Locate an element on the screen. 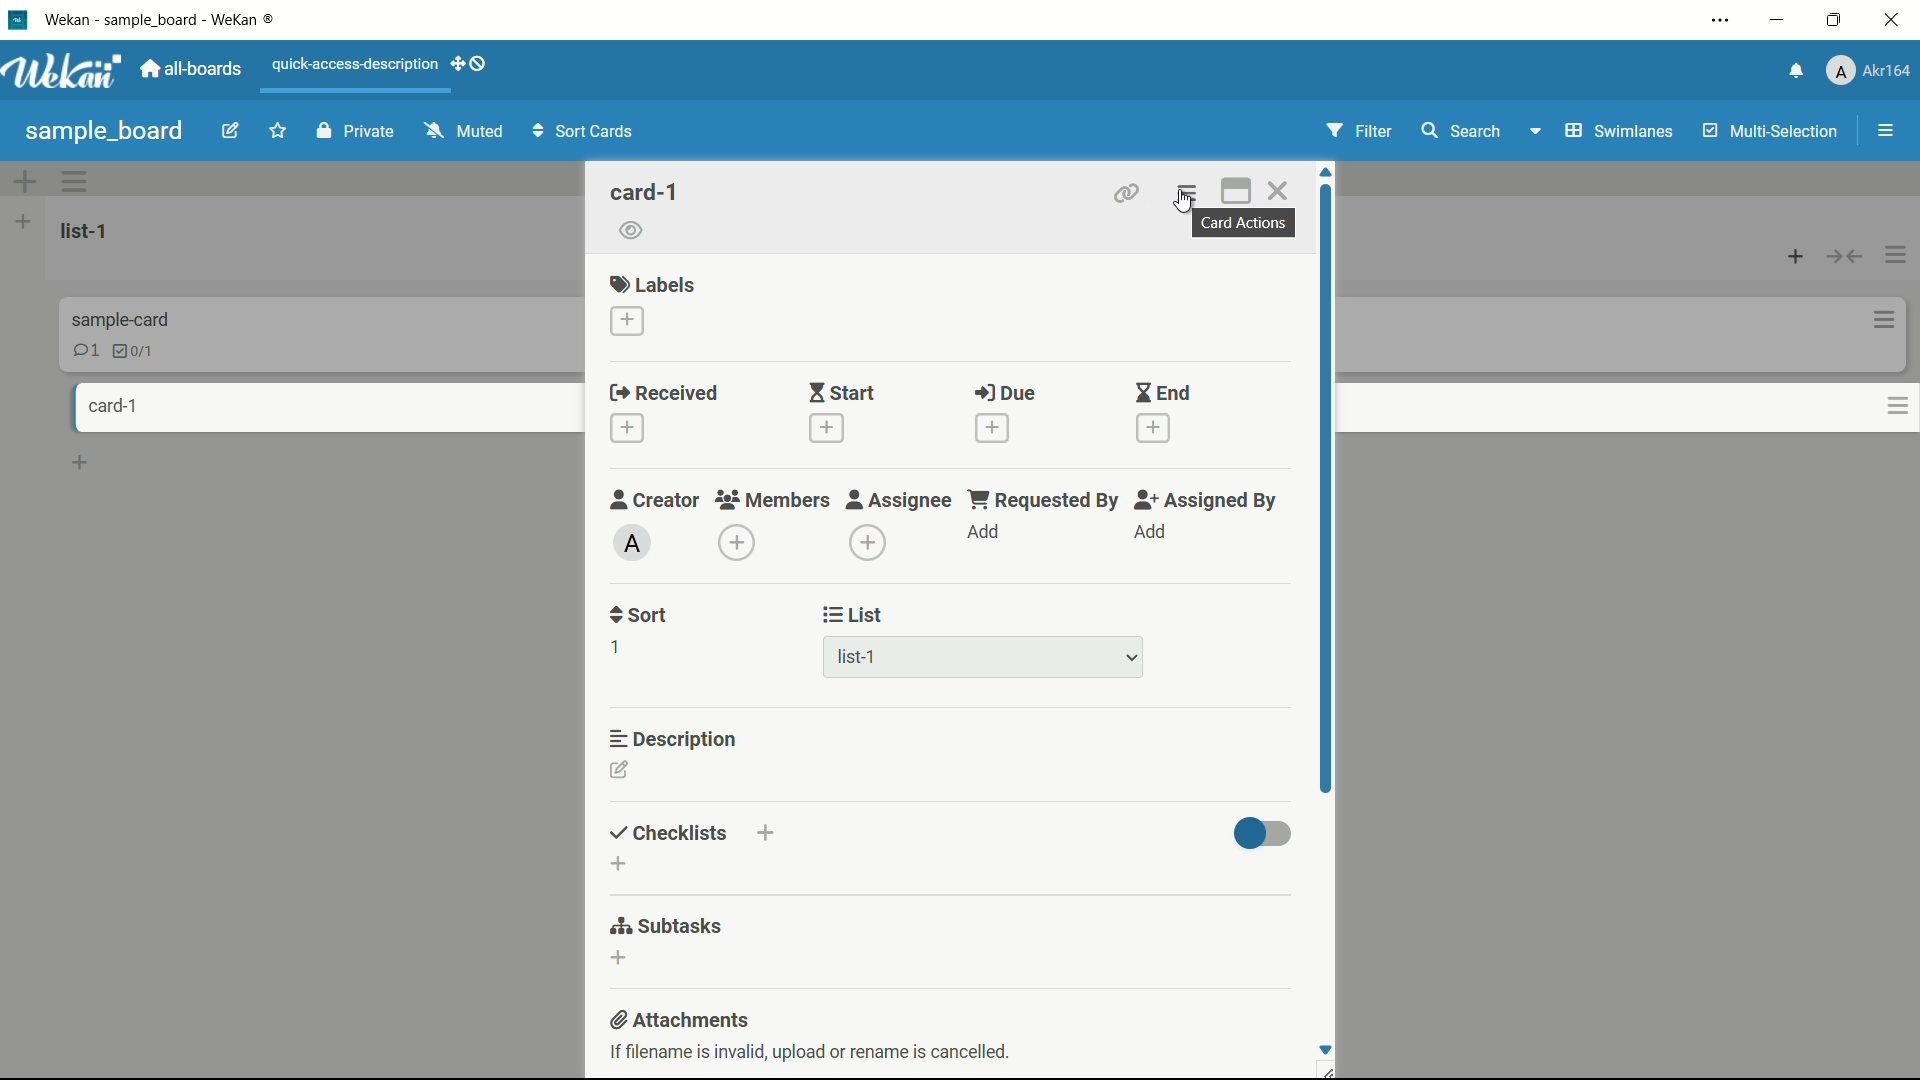 Image resolution: width=1920 pixels, height=1080 pixels. settings and more is located at coordinates (1717, 21).